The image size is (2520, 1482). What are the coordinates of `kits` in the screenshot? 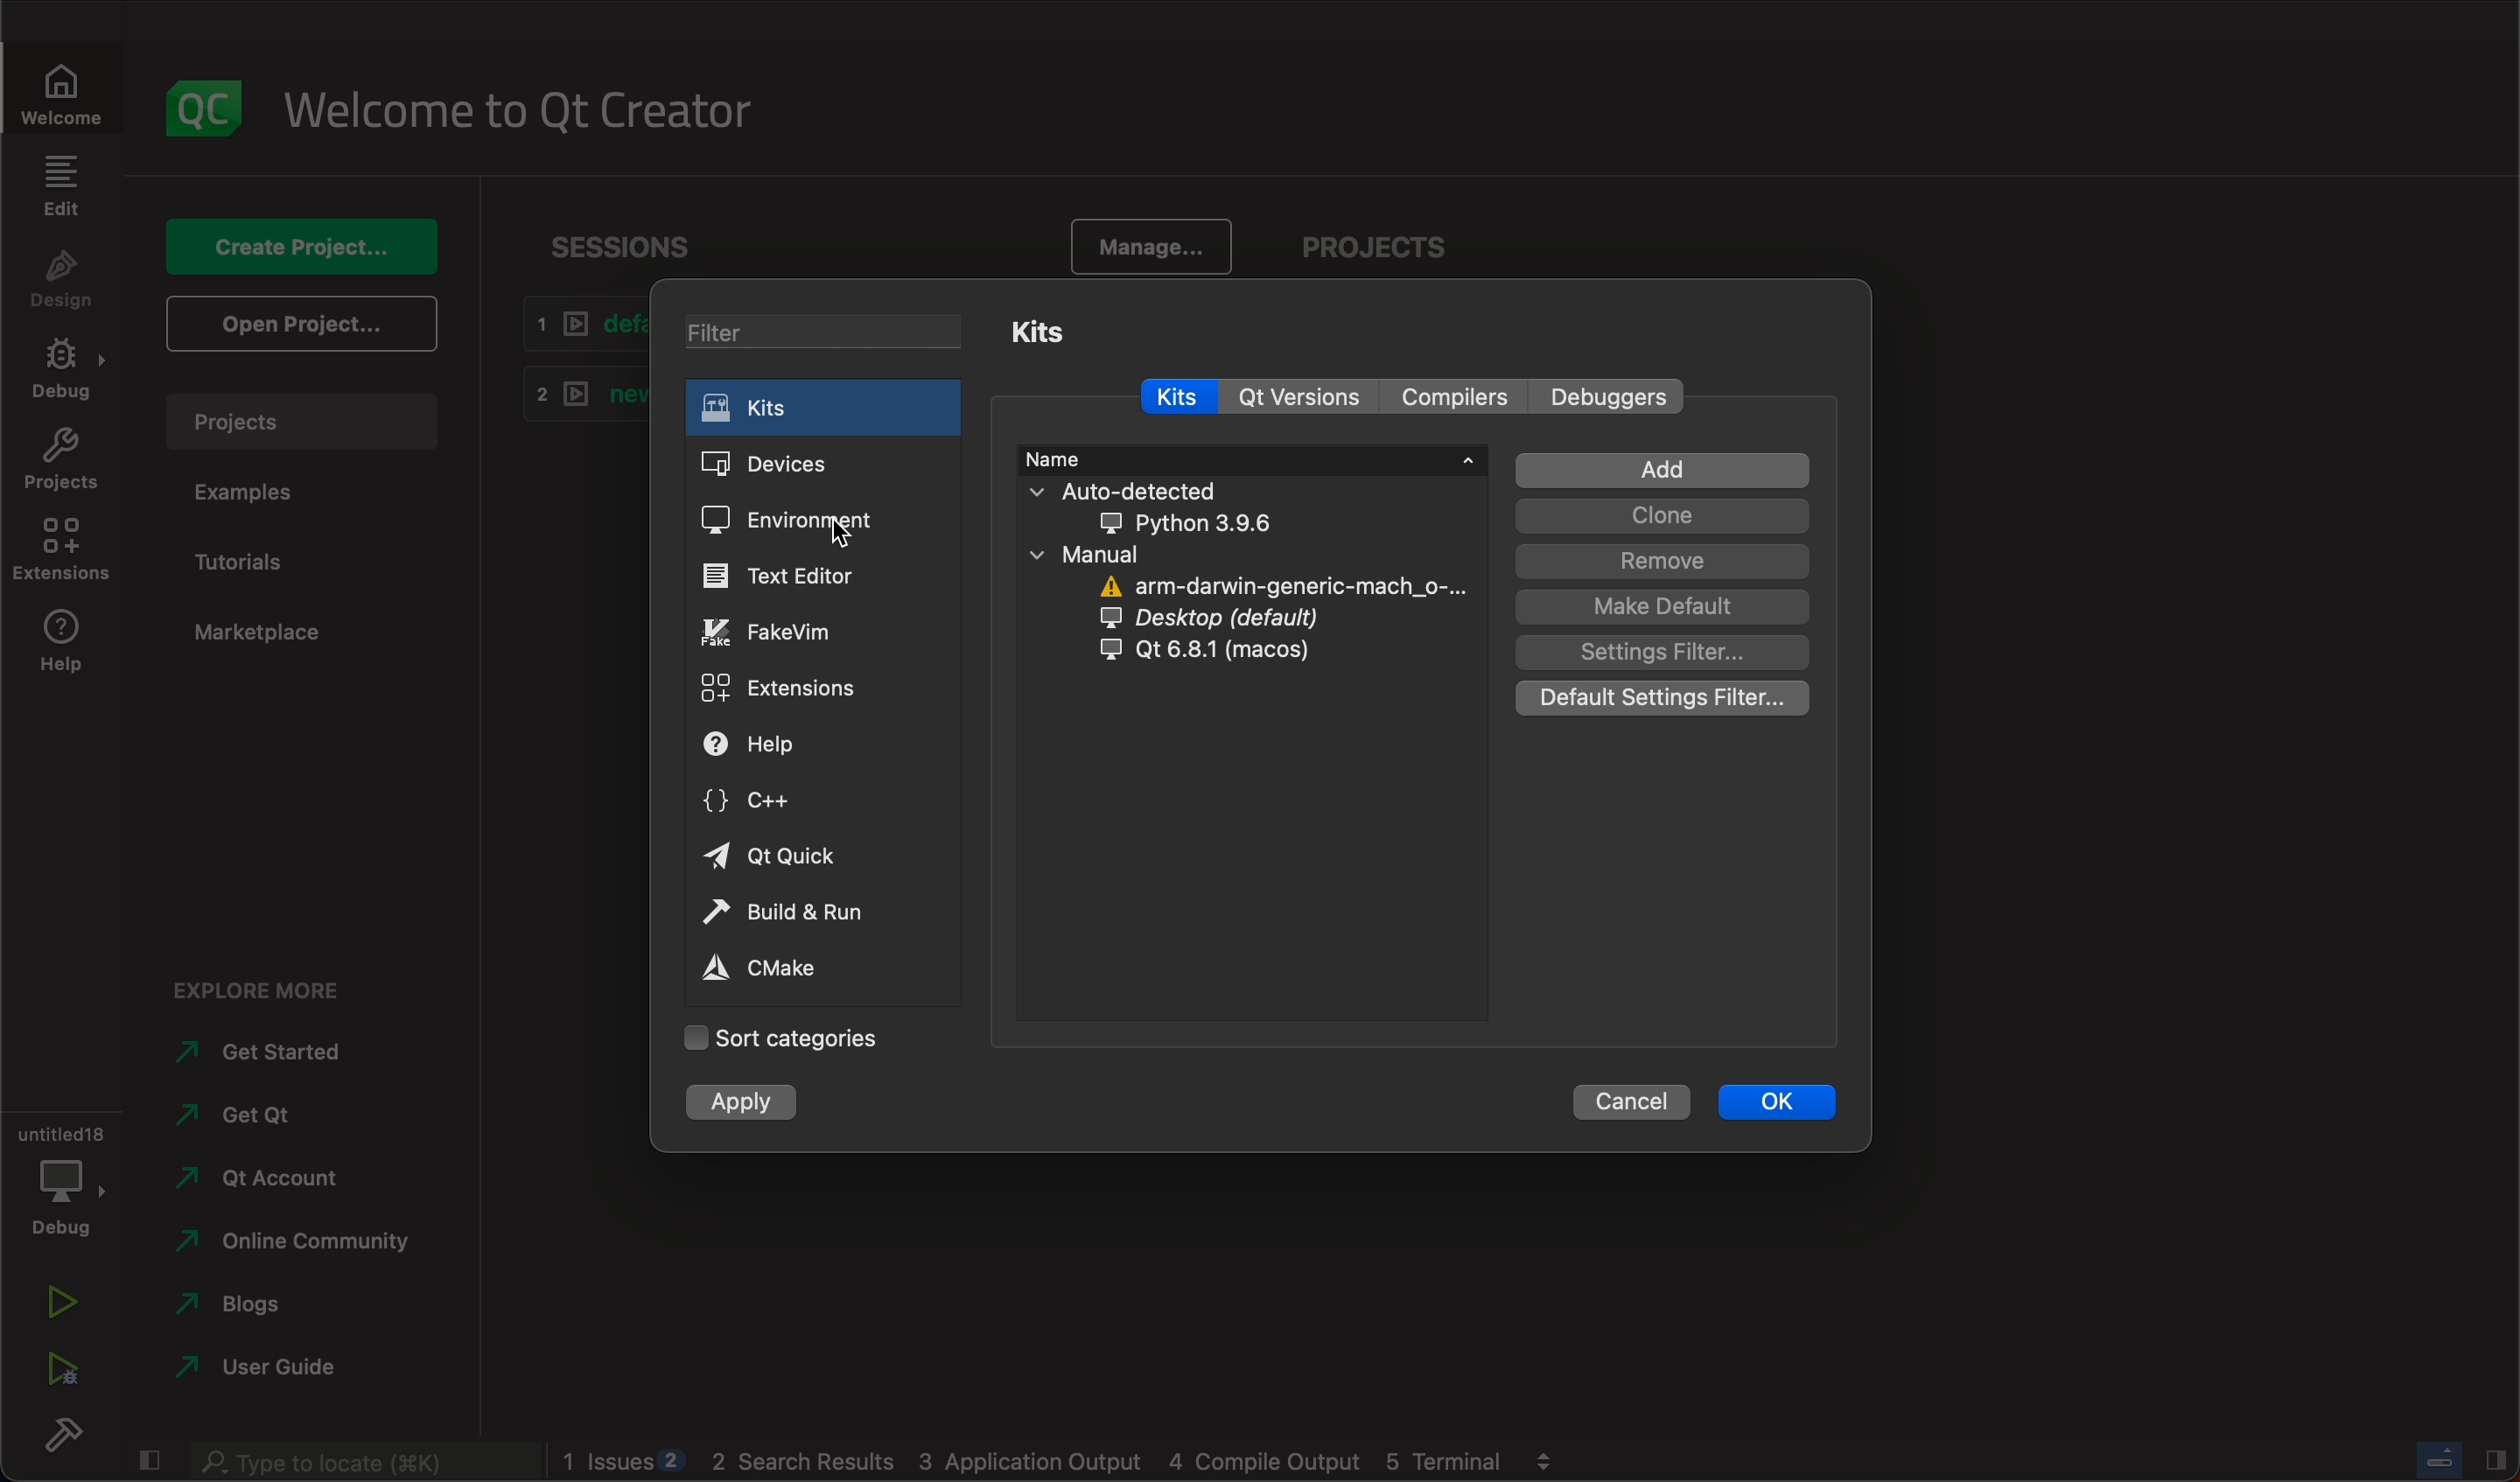 It's located at (1036, 330).